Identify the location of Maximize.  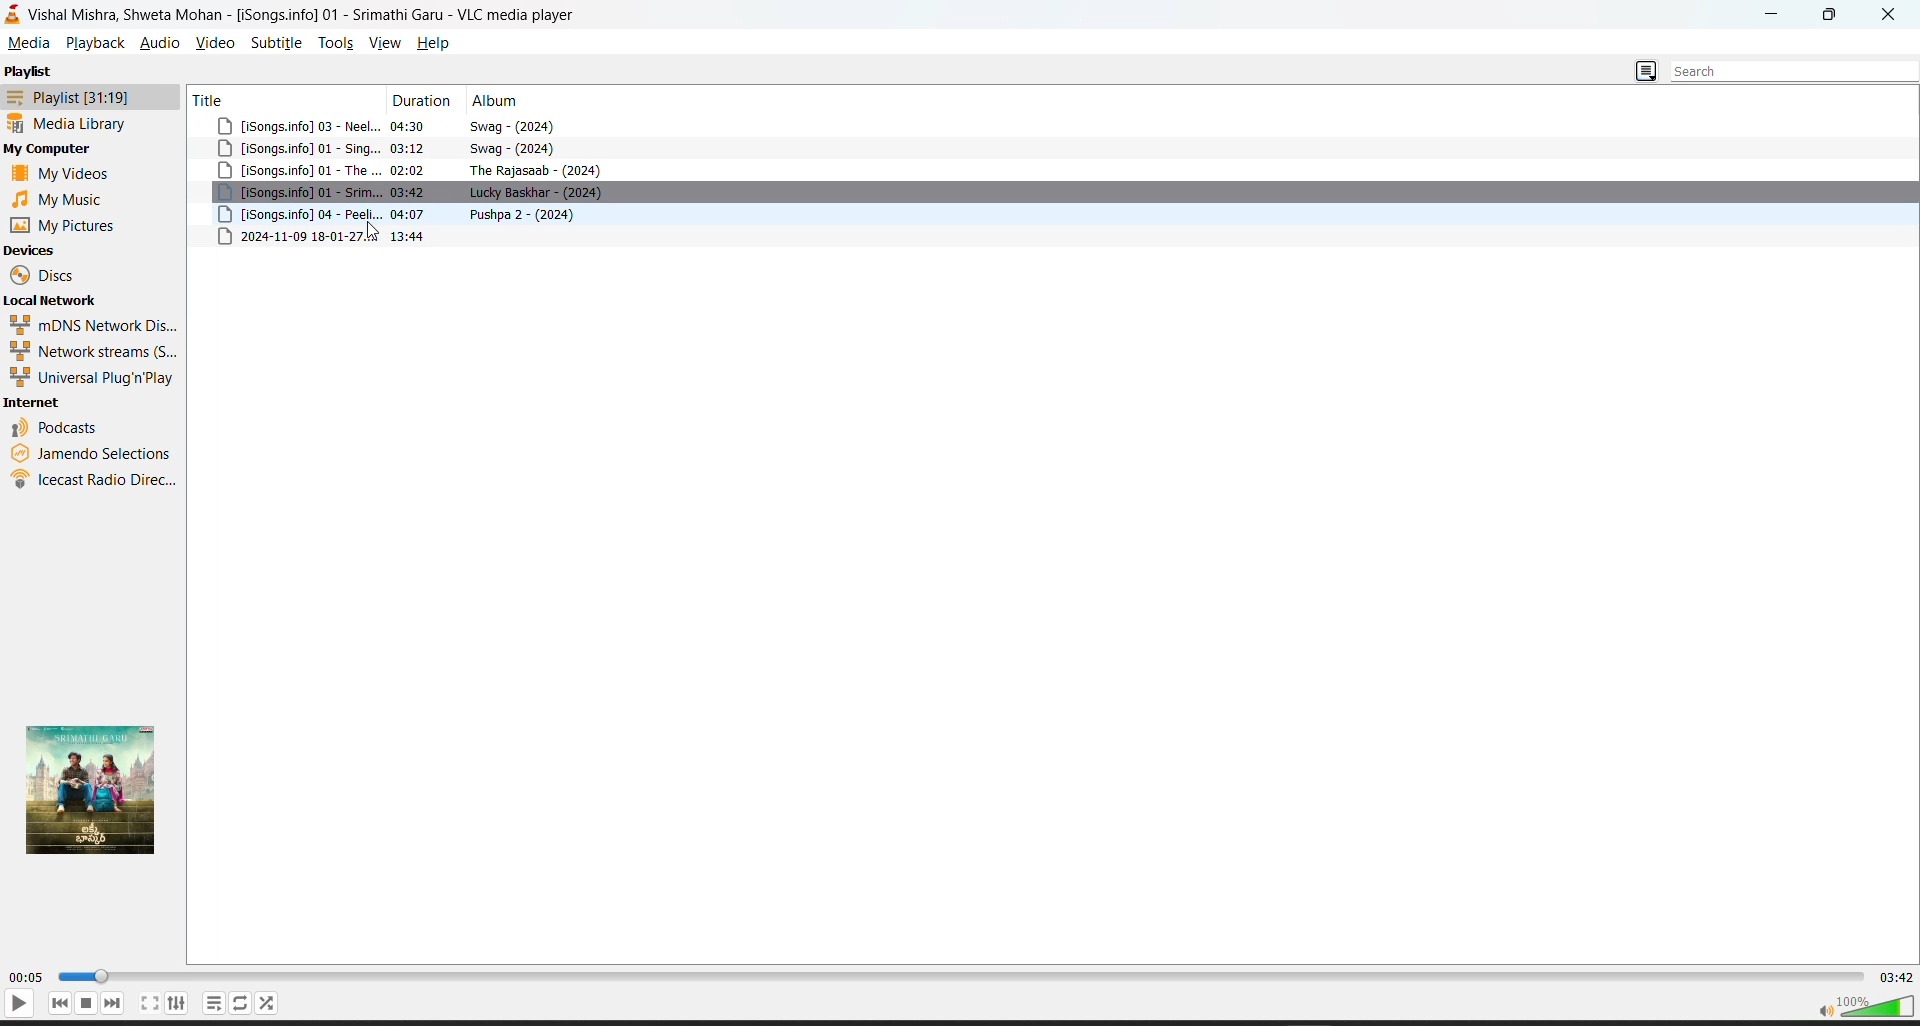
(1829, 15).